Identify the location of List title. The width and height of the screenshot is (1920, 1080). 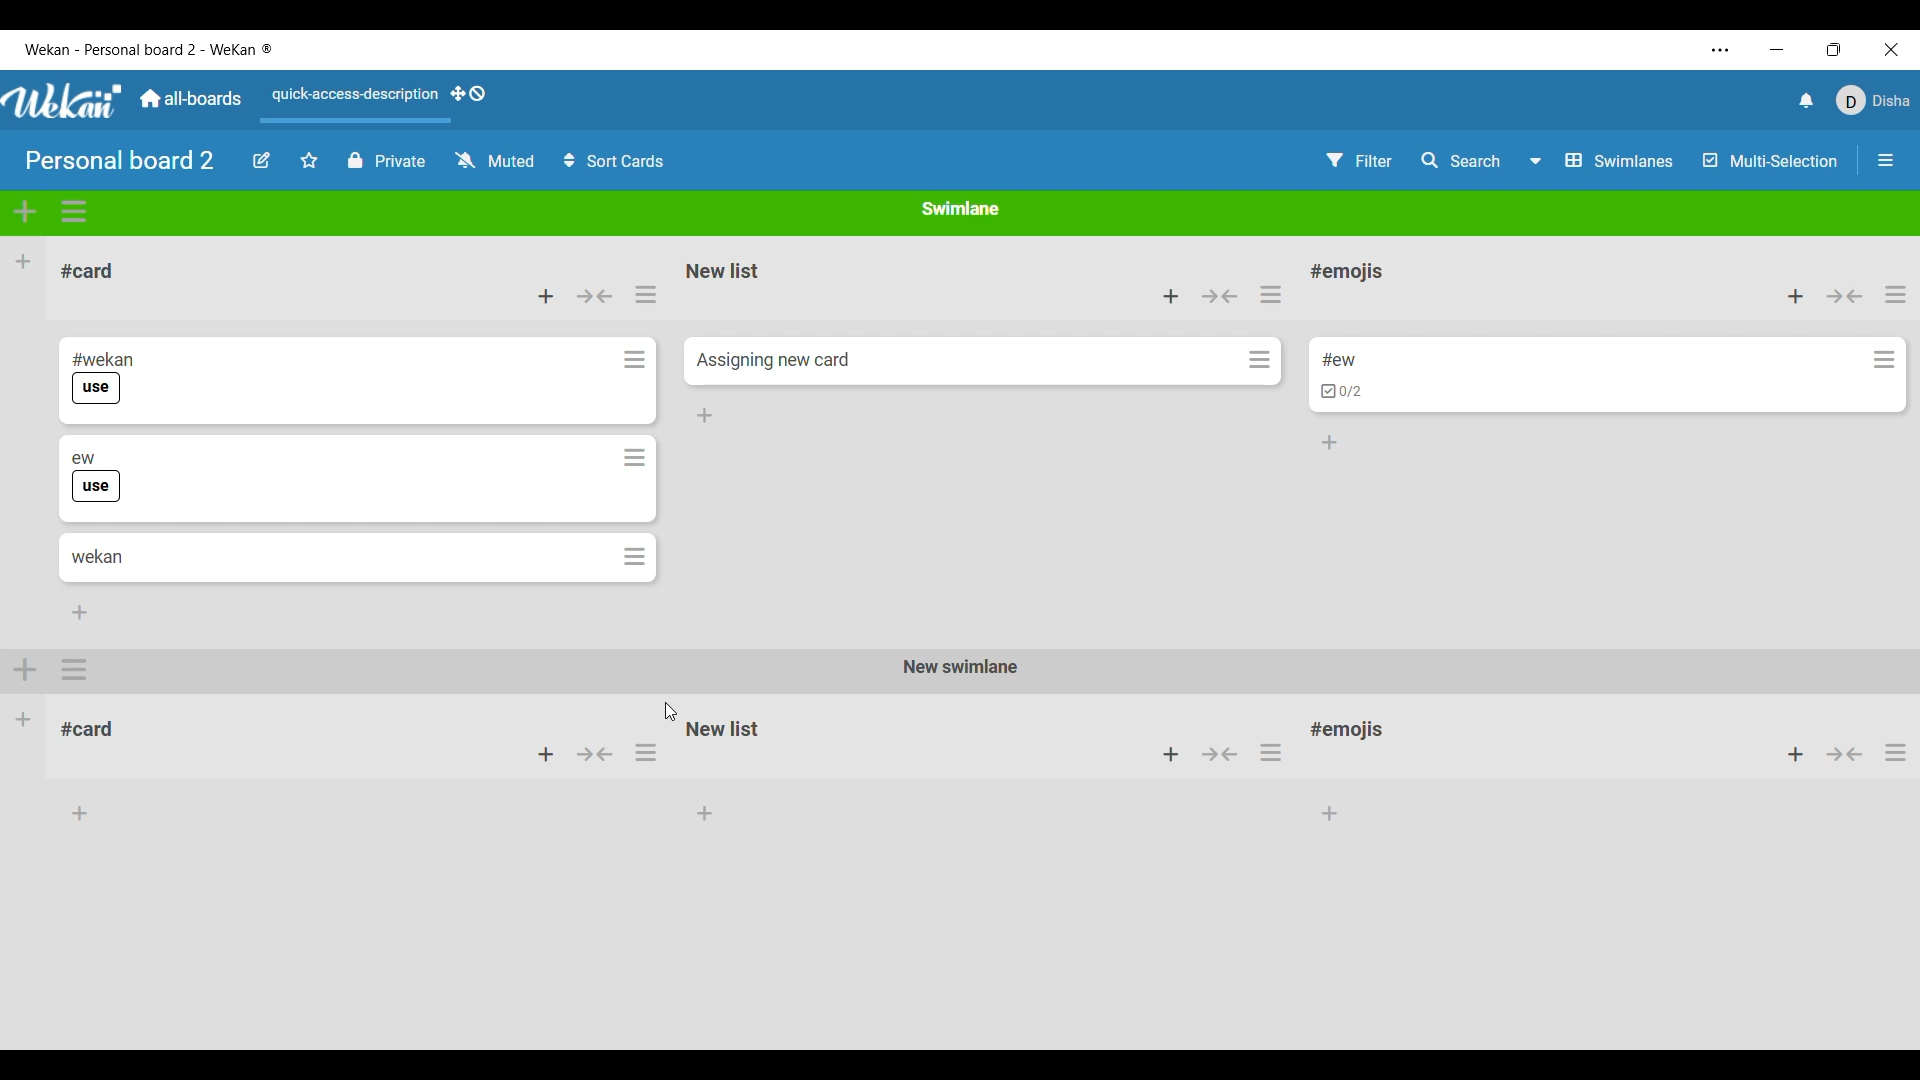
(88, 271).